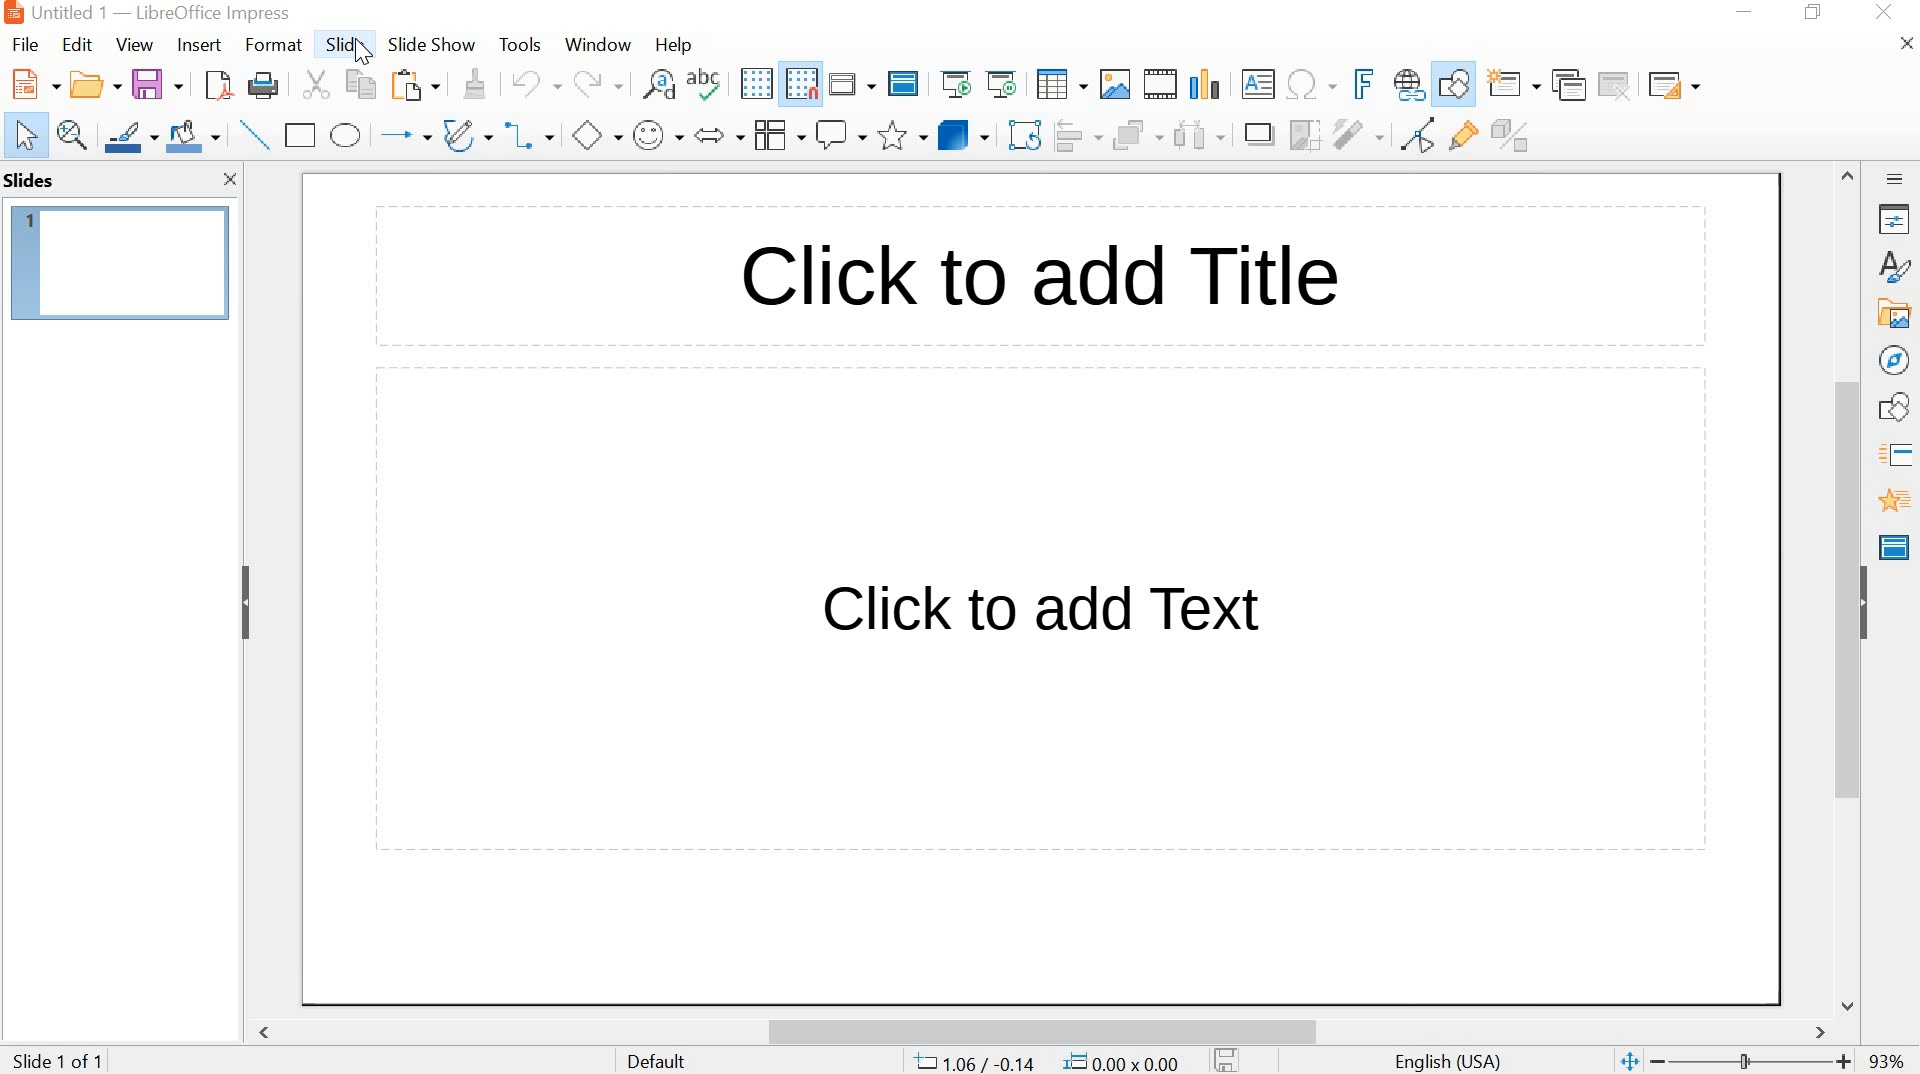  What do you see at coordinates (1081, 134) in the screenshot?
I see `Align objects` at bounding box center [1081, 134].